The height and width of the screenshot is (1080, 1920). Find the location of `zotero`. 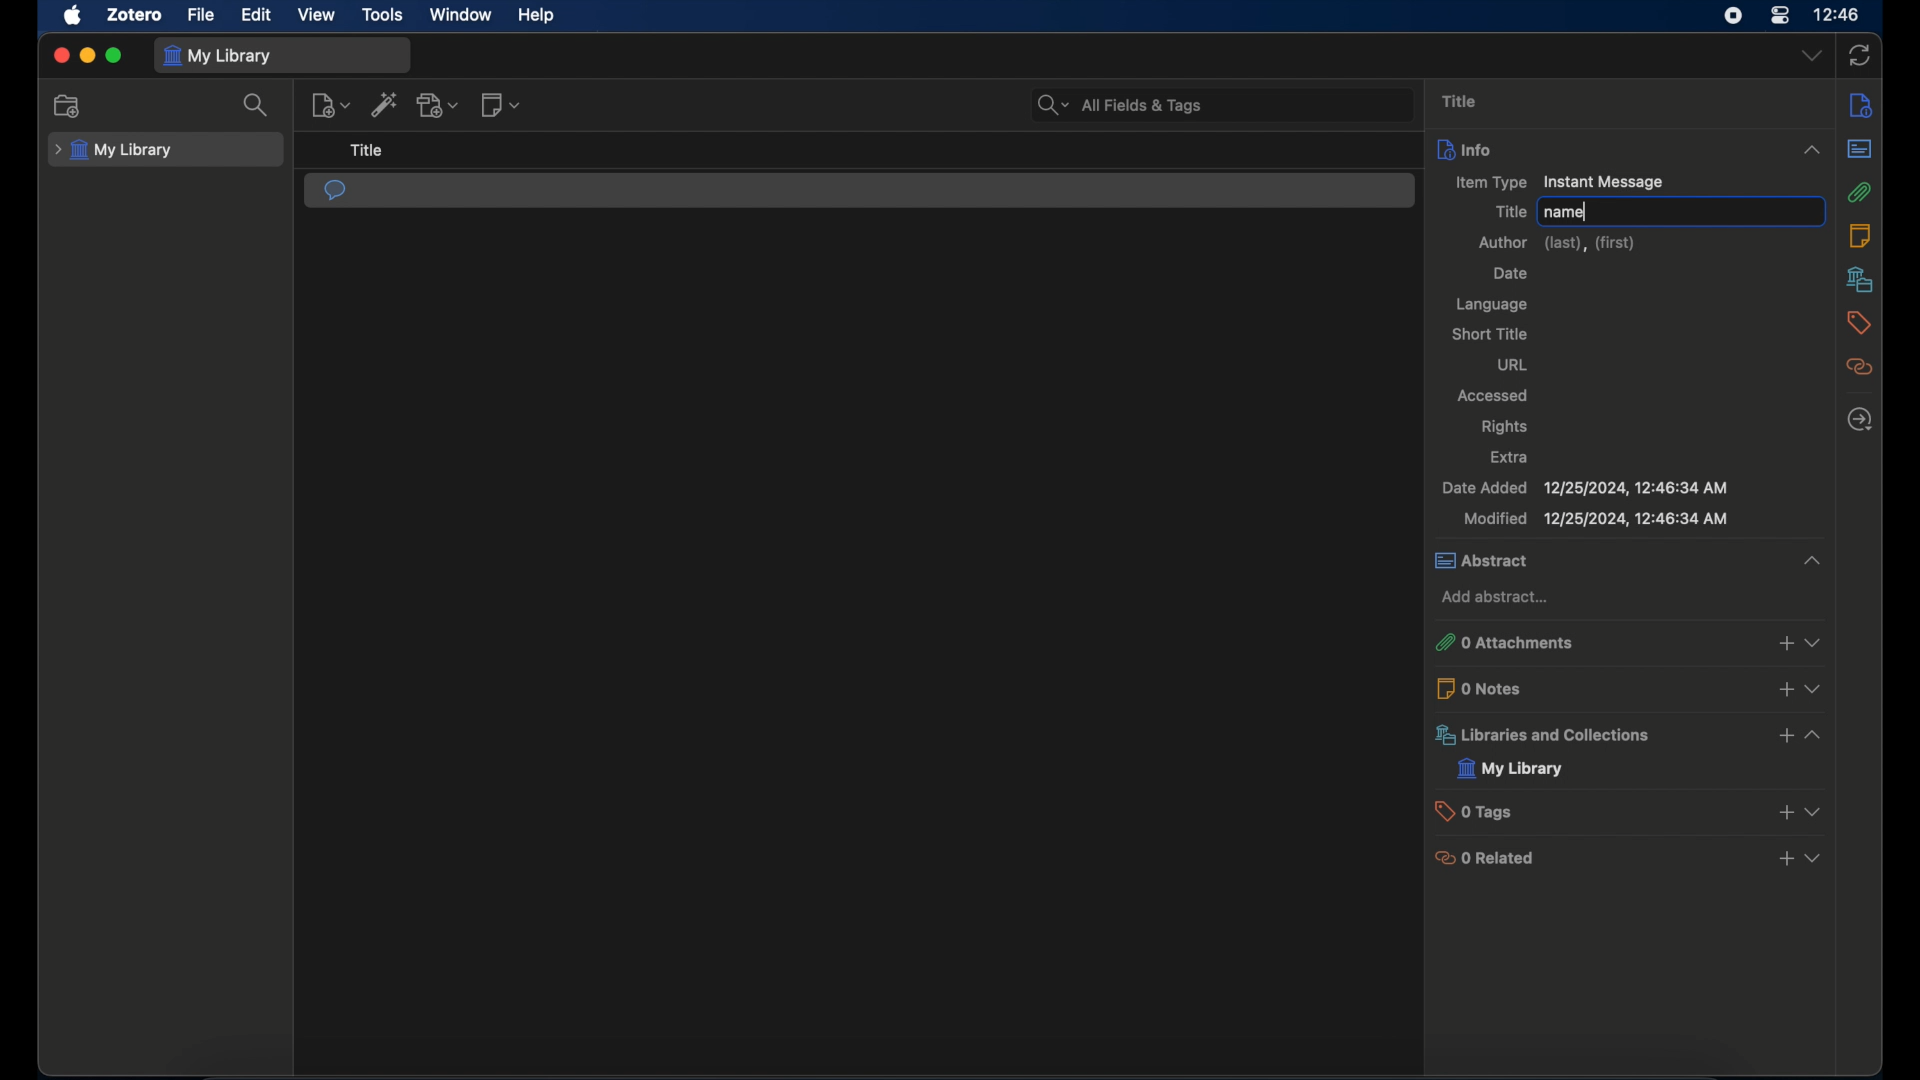

zotero is located at coordinates (136, 15).